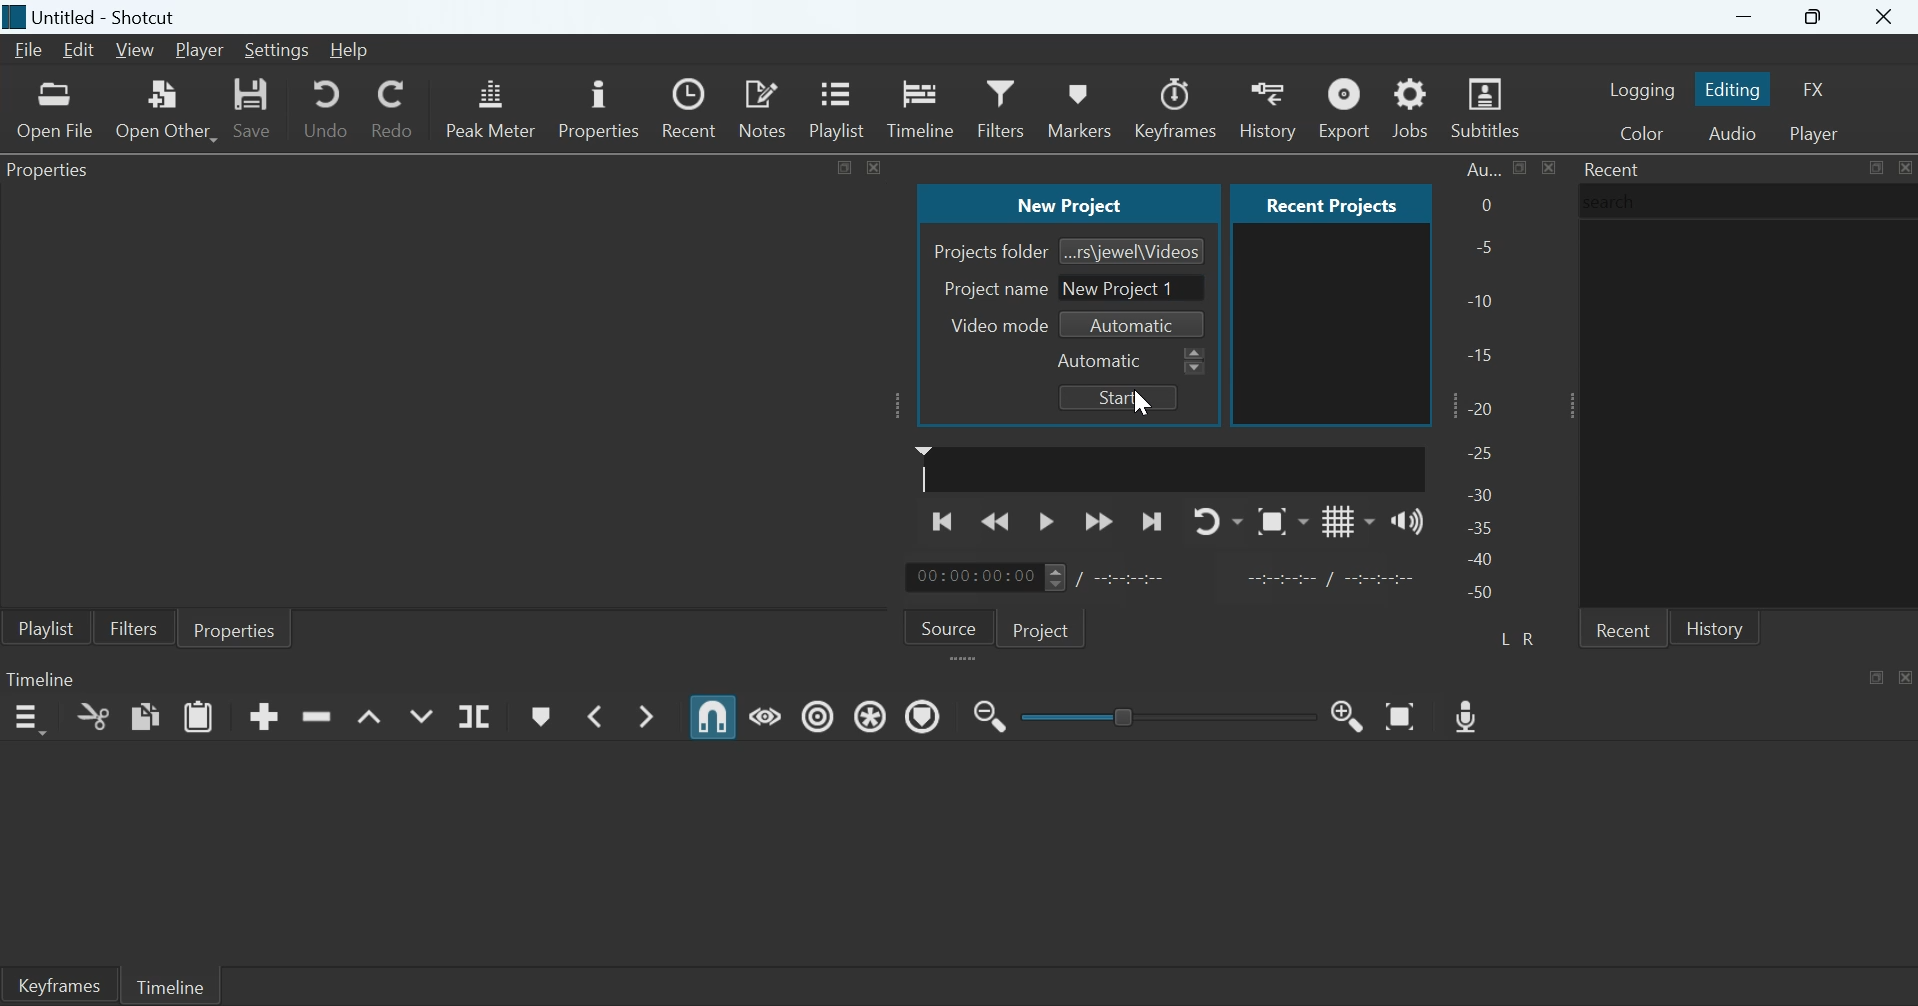 The width and height of the screenshot is (1918, 1006). What do you see at coordinates (994, 325) in the screenshot?
I see `Video mode` at bounding box center [994, 325].